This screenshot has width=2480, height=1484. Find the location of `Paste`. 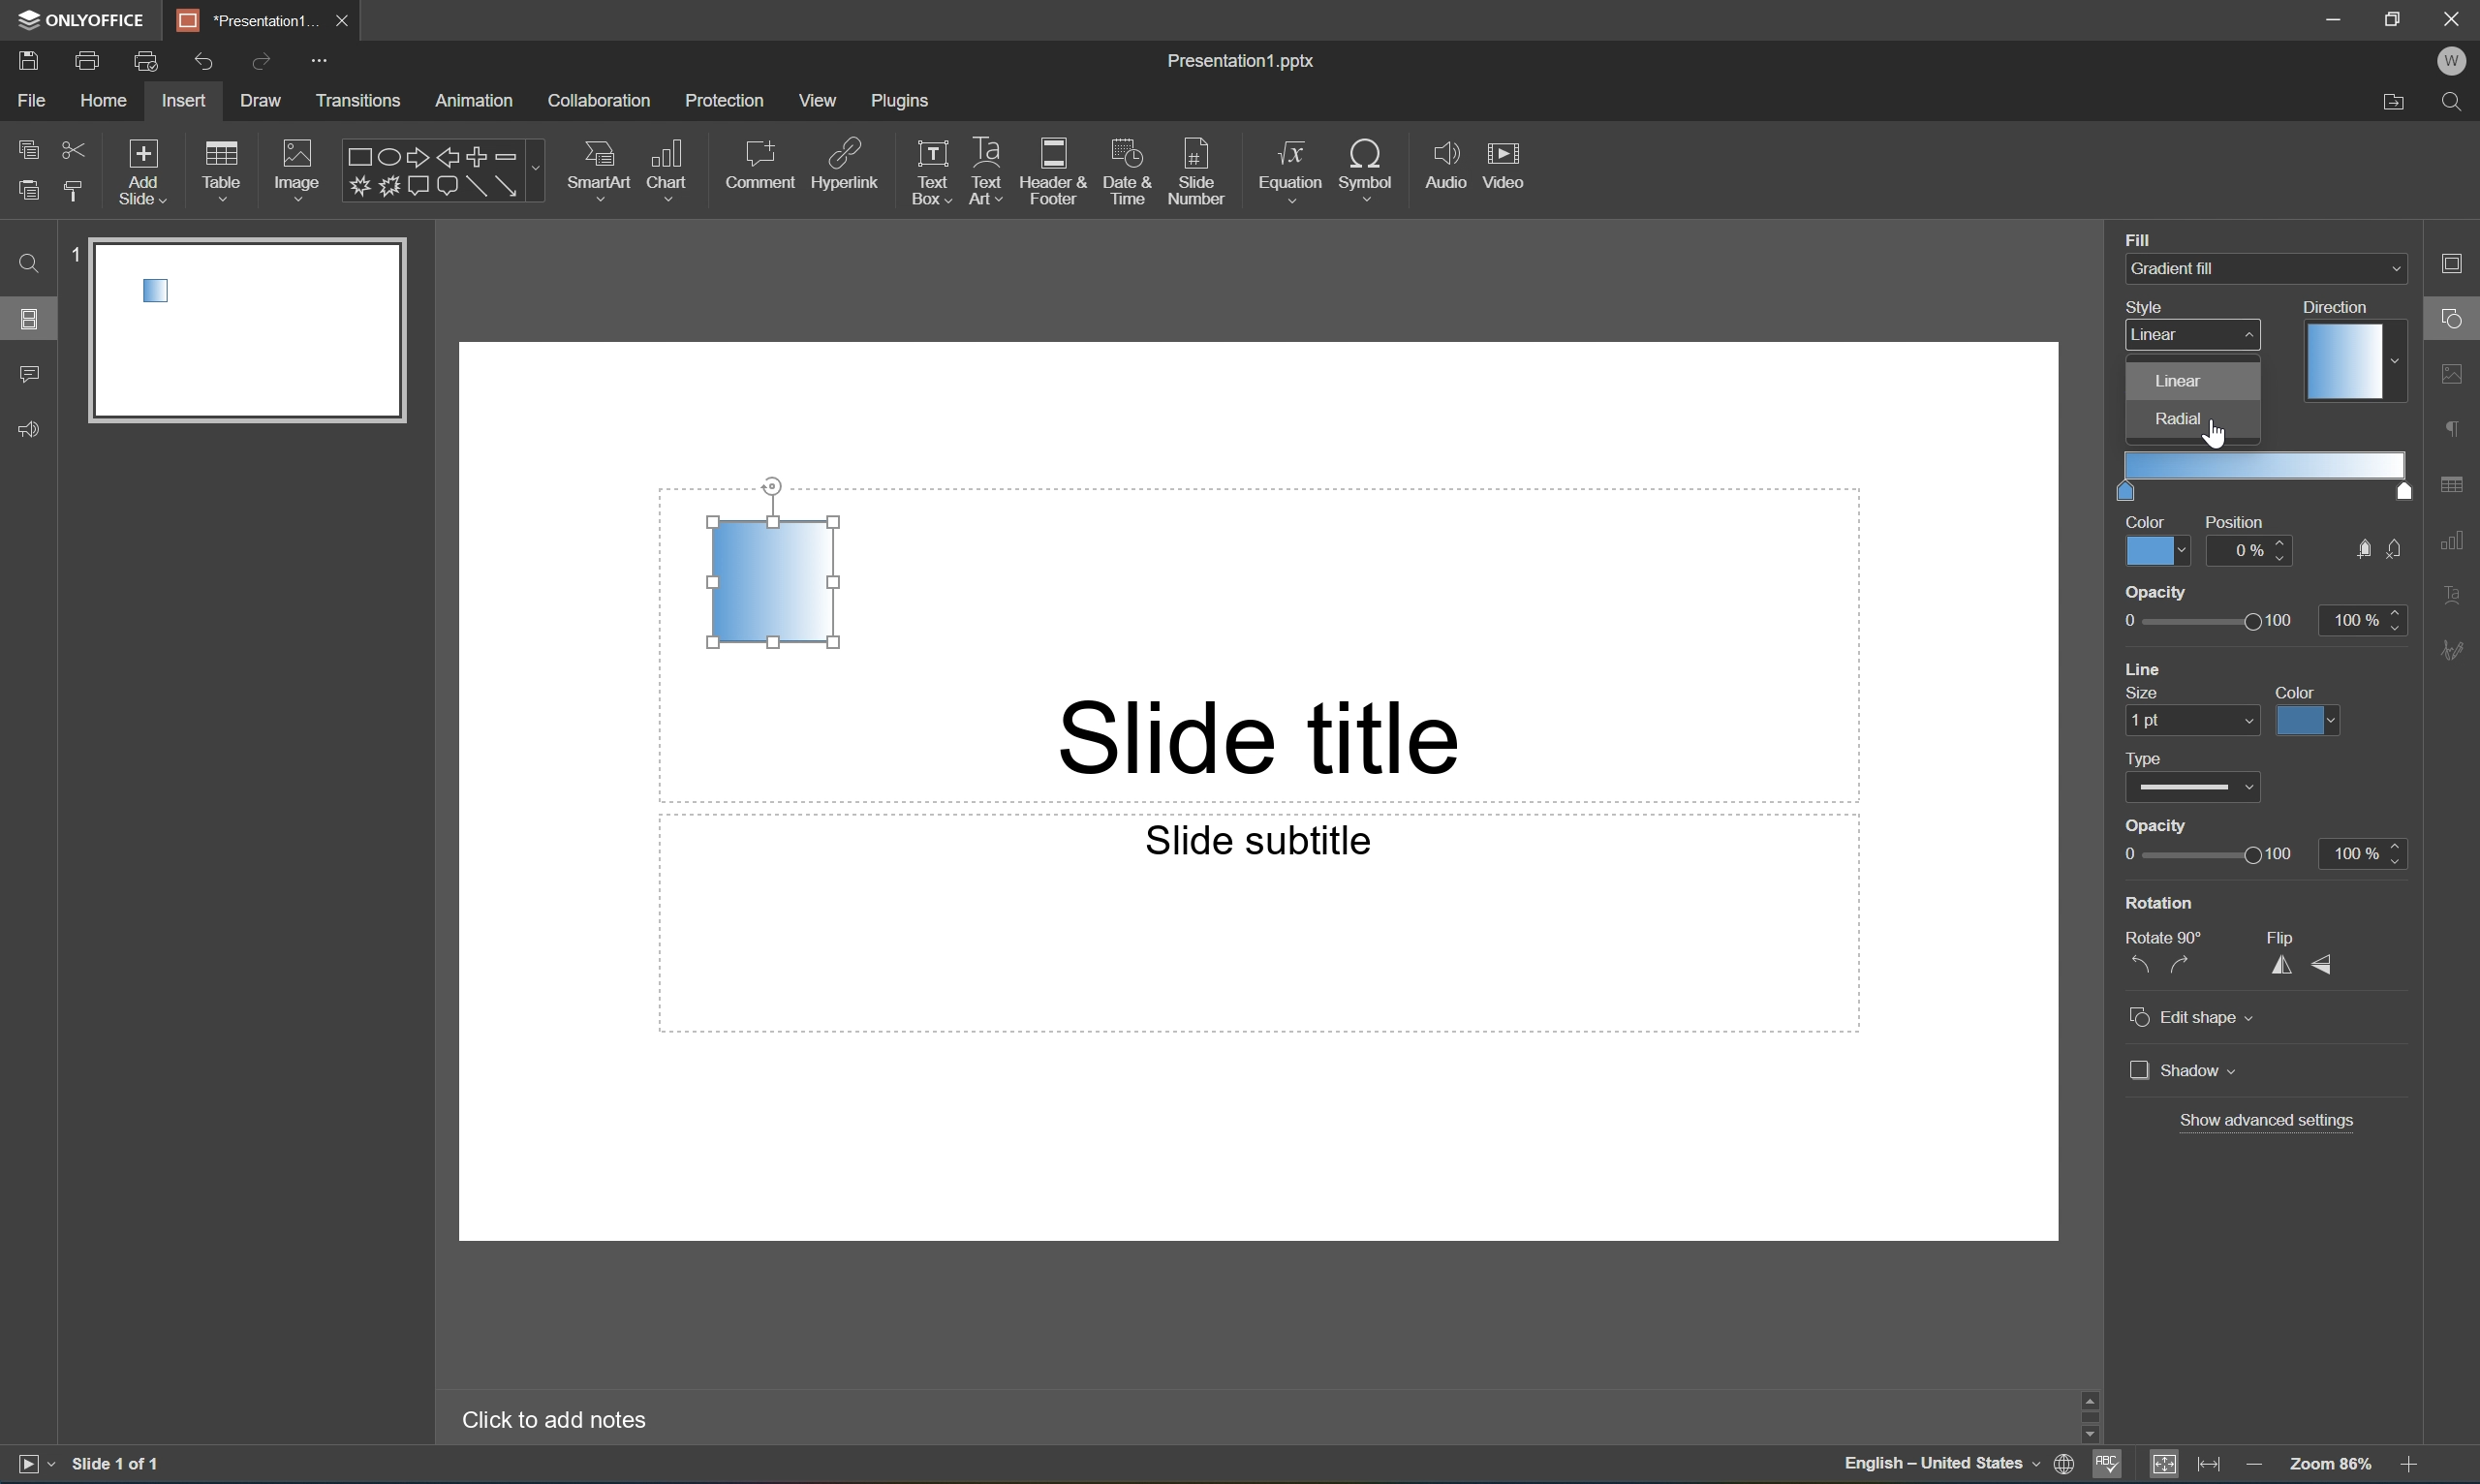

Paste is located at coordinates (28, 191).